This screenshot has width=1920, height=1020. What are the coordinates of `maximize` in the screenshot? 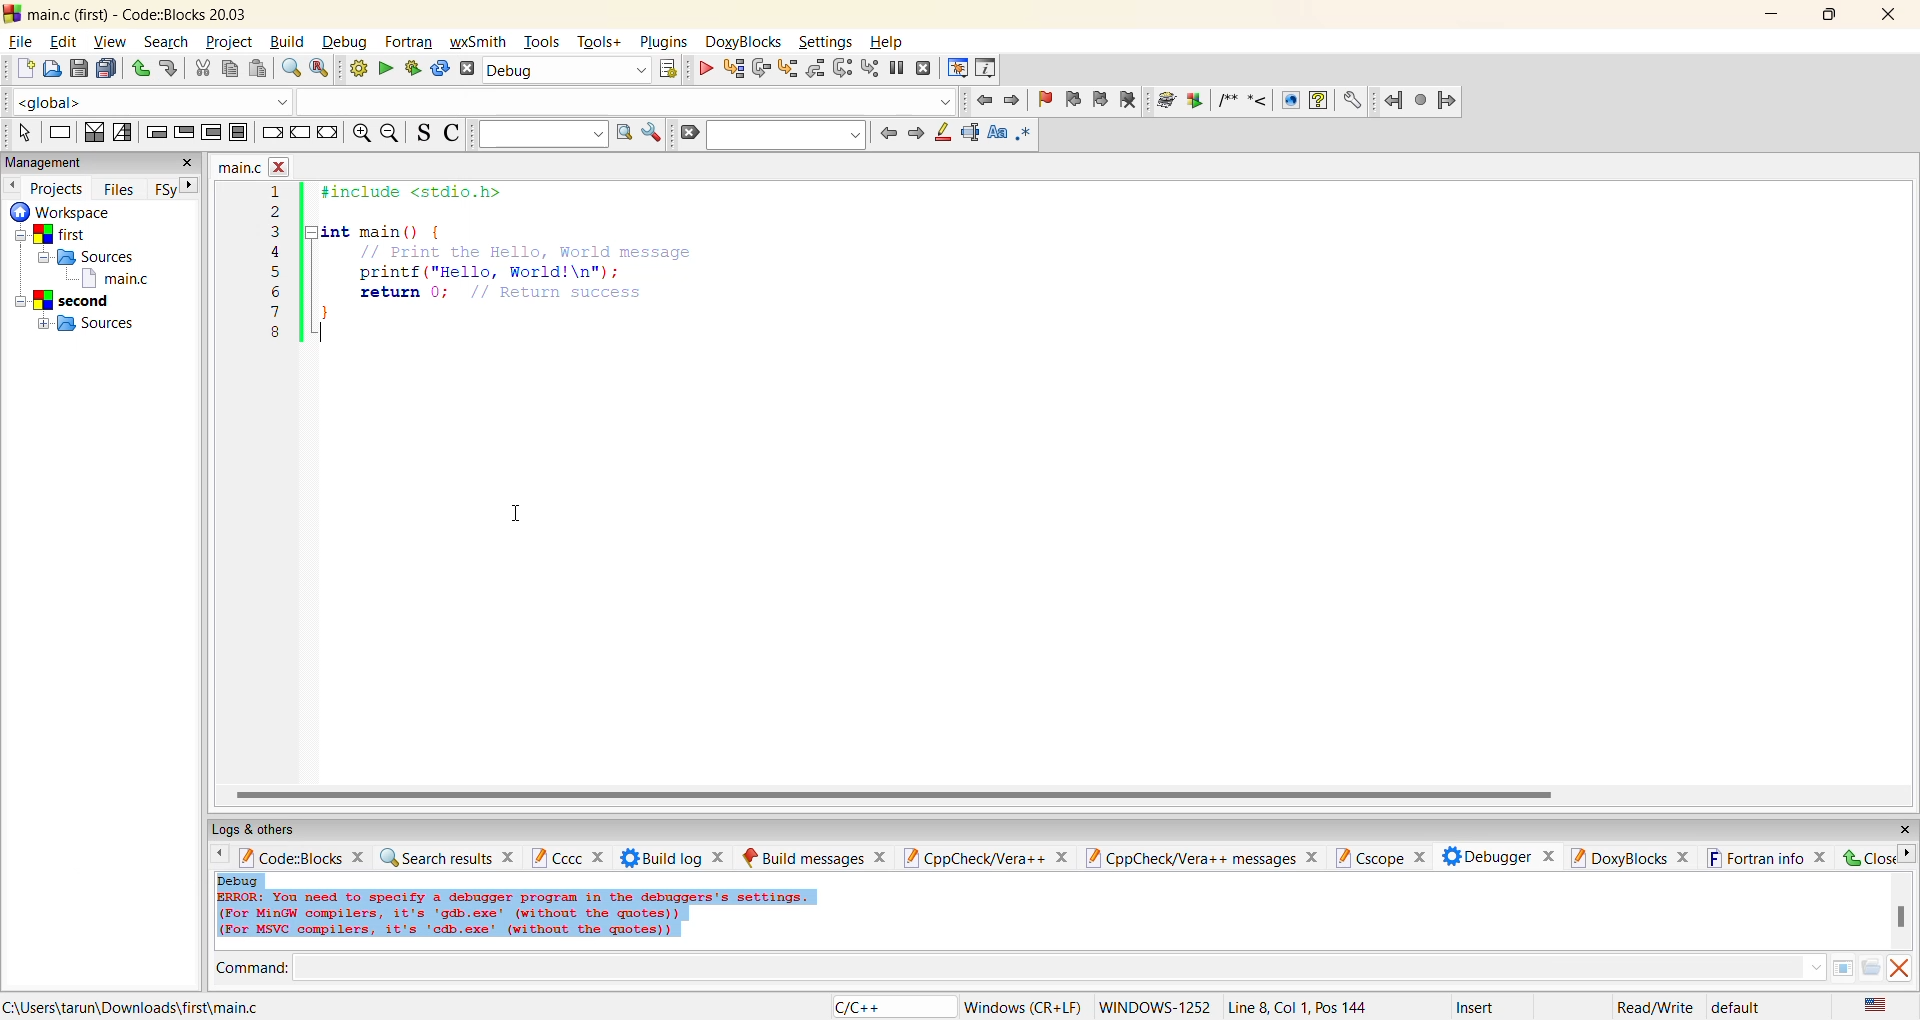 It's located at (1831, 15).